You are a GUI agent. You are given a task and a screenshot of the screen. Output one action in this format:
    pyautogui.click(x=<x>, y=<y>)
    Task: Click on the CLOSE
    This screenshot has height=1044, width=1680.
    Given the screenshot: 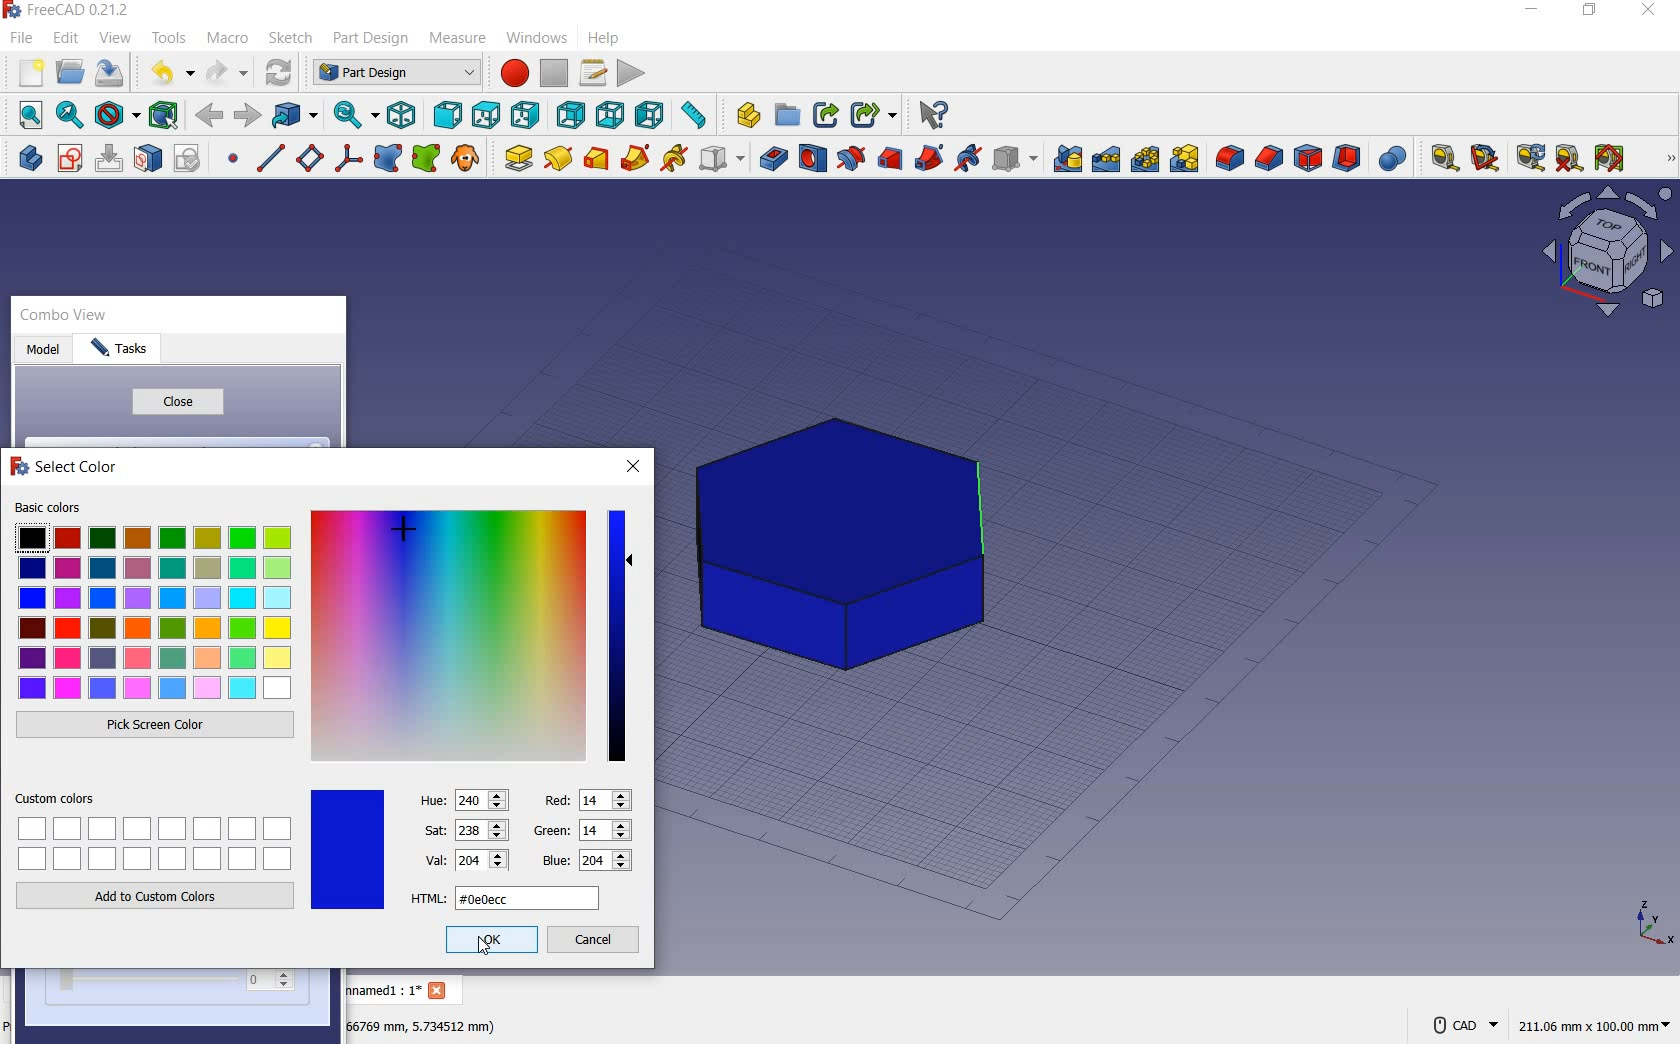 What is the action you would take?
    pyautogui.click(x=1651, y=10)
    